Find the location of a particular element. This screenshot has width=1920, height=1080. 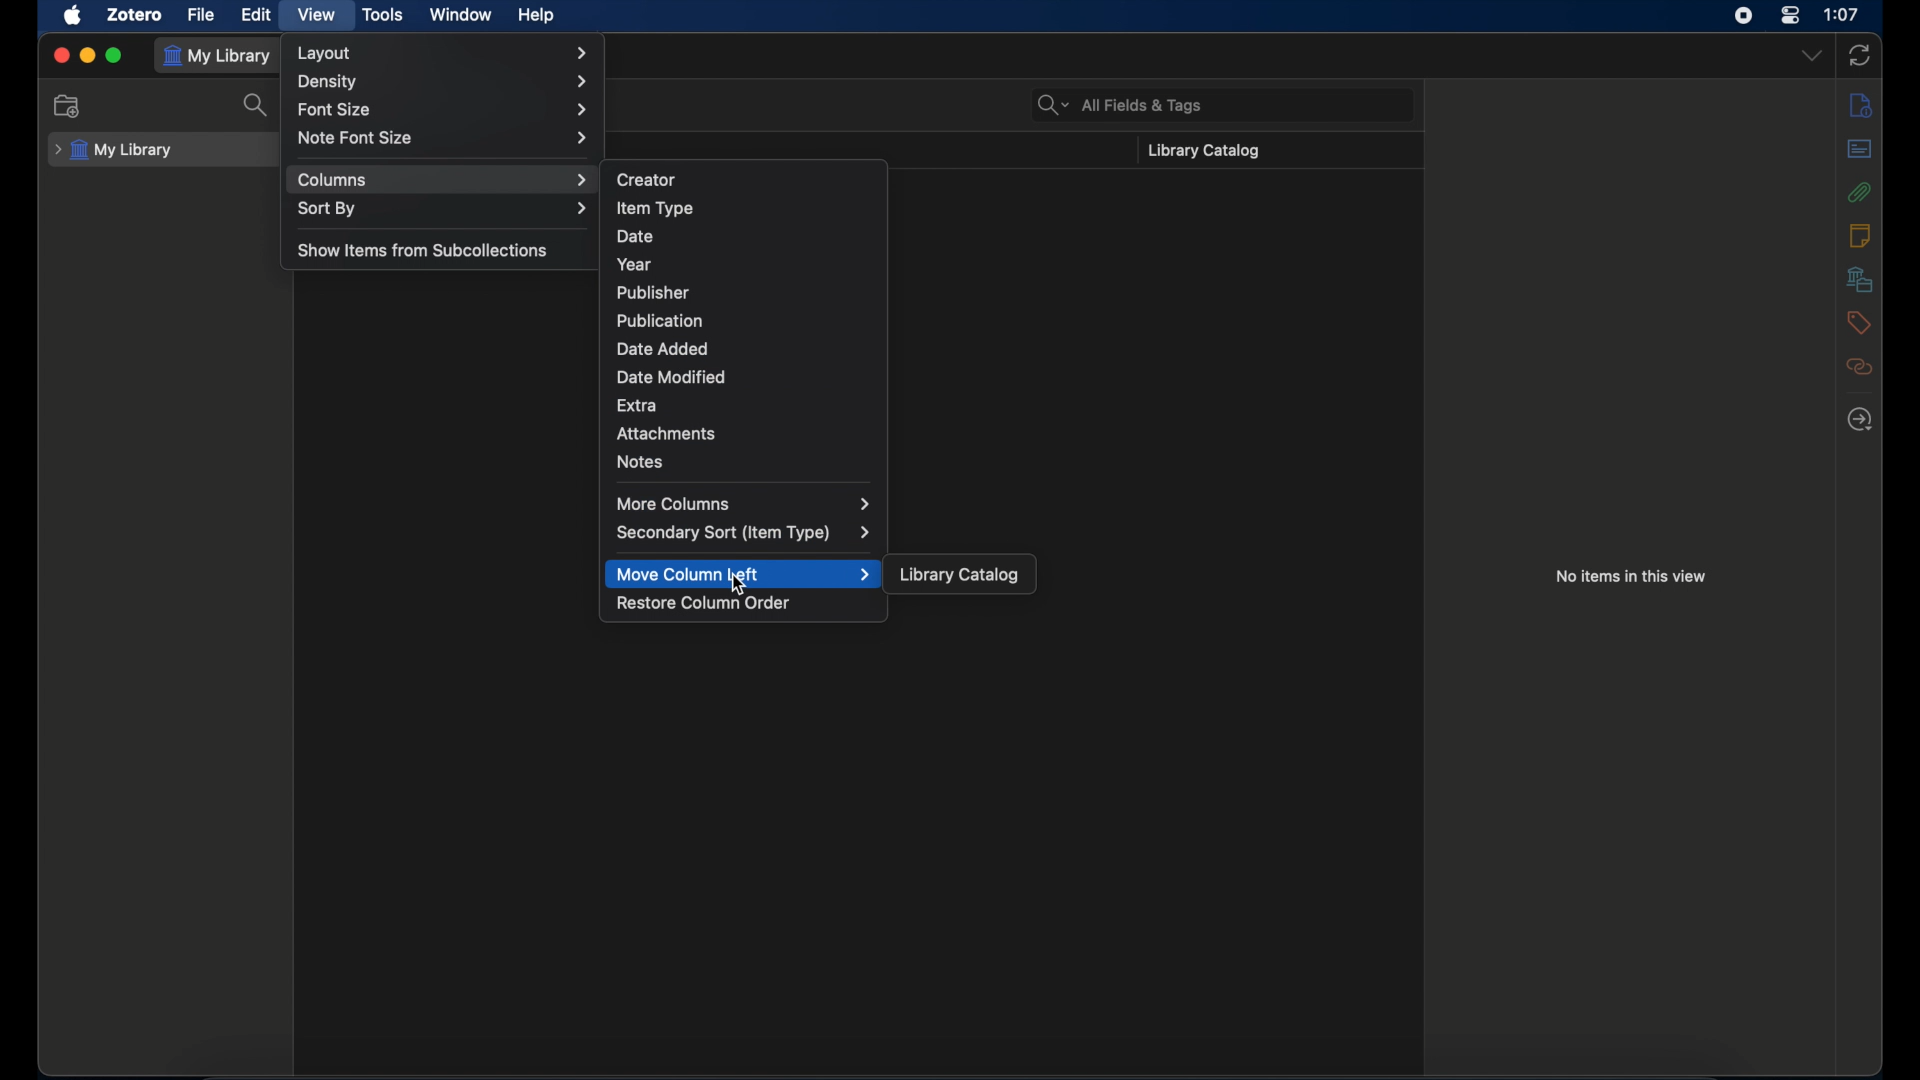

tags is located at coordinates (1858, 322).